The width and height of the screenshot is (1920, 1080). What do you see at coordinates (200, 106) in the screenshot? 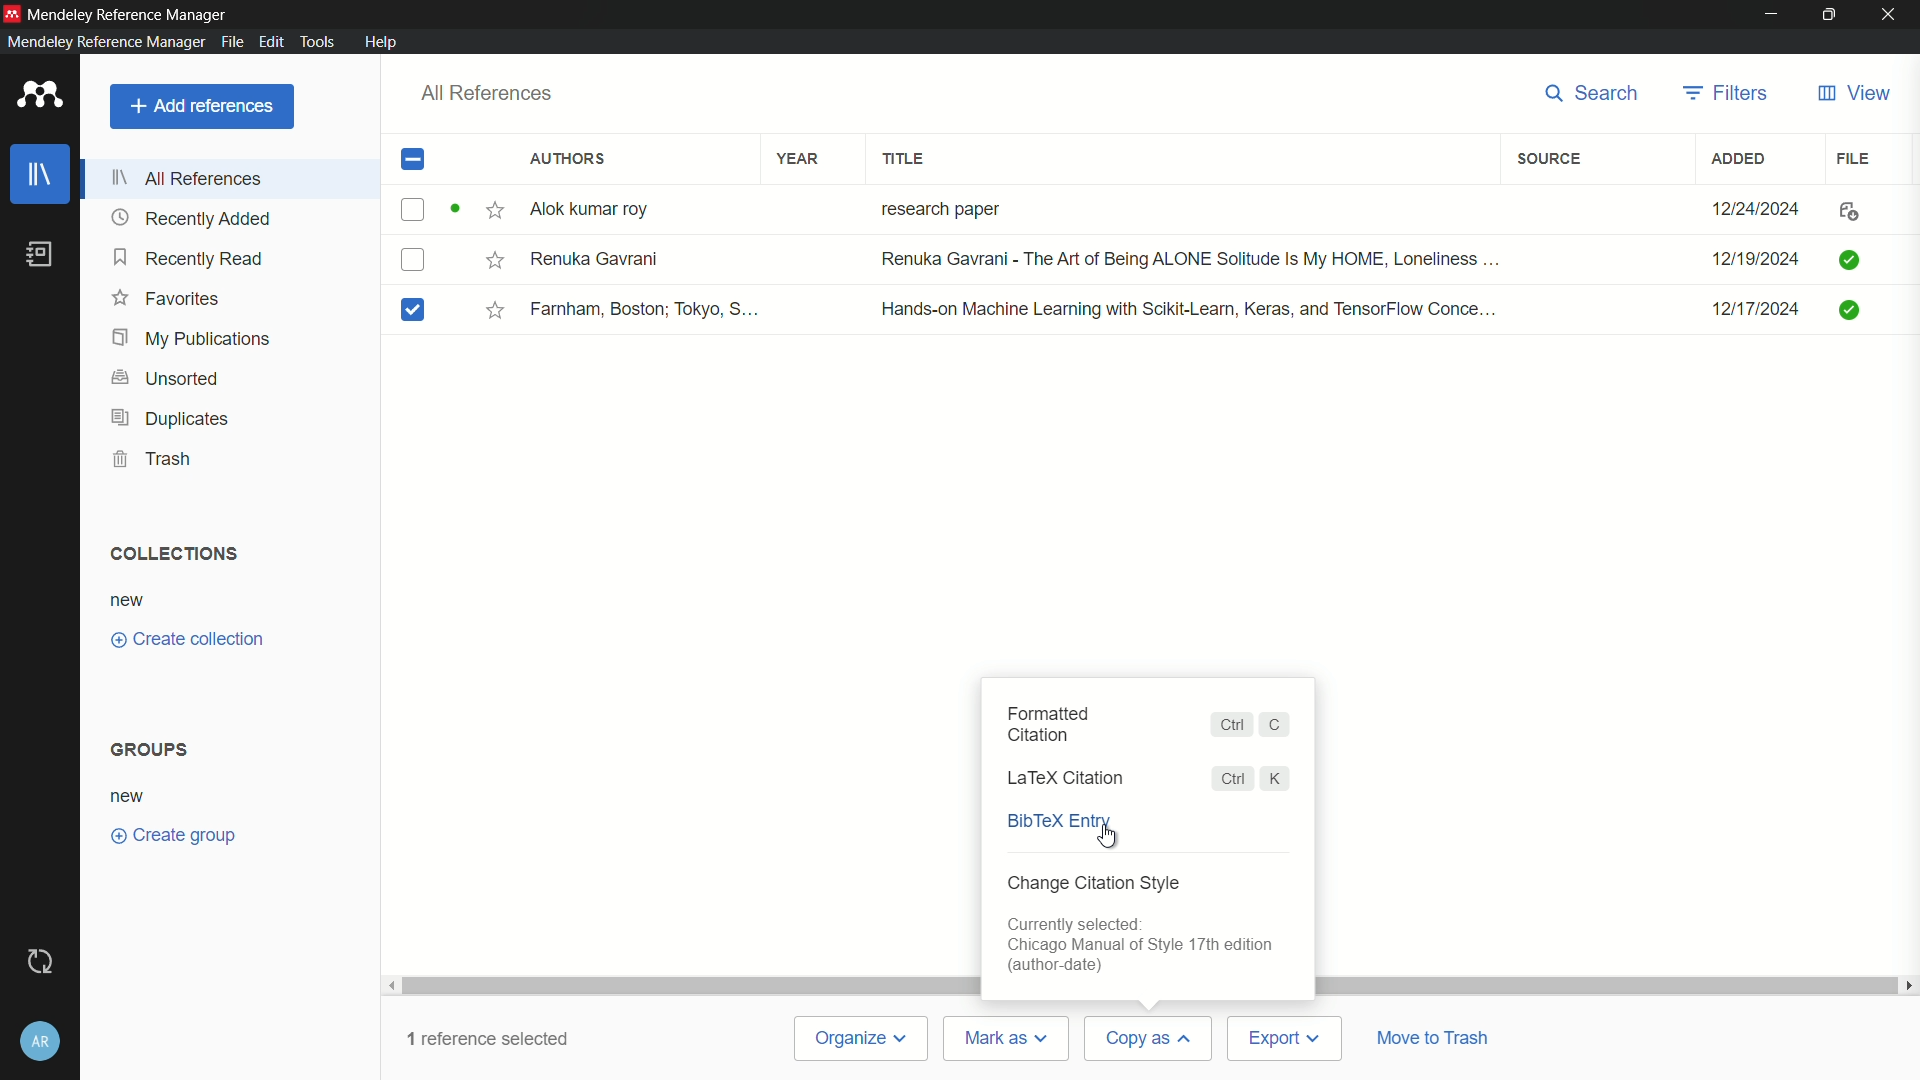
I see `add references` at bounding box center [200, 106].